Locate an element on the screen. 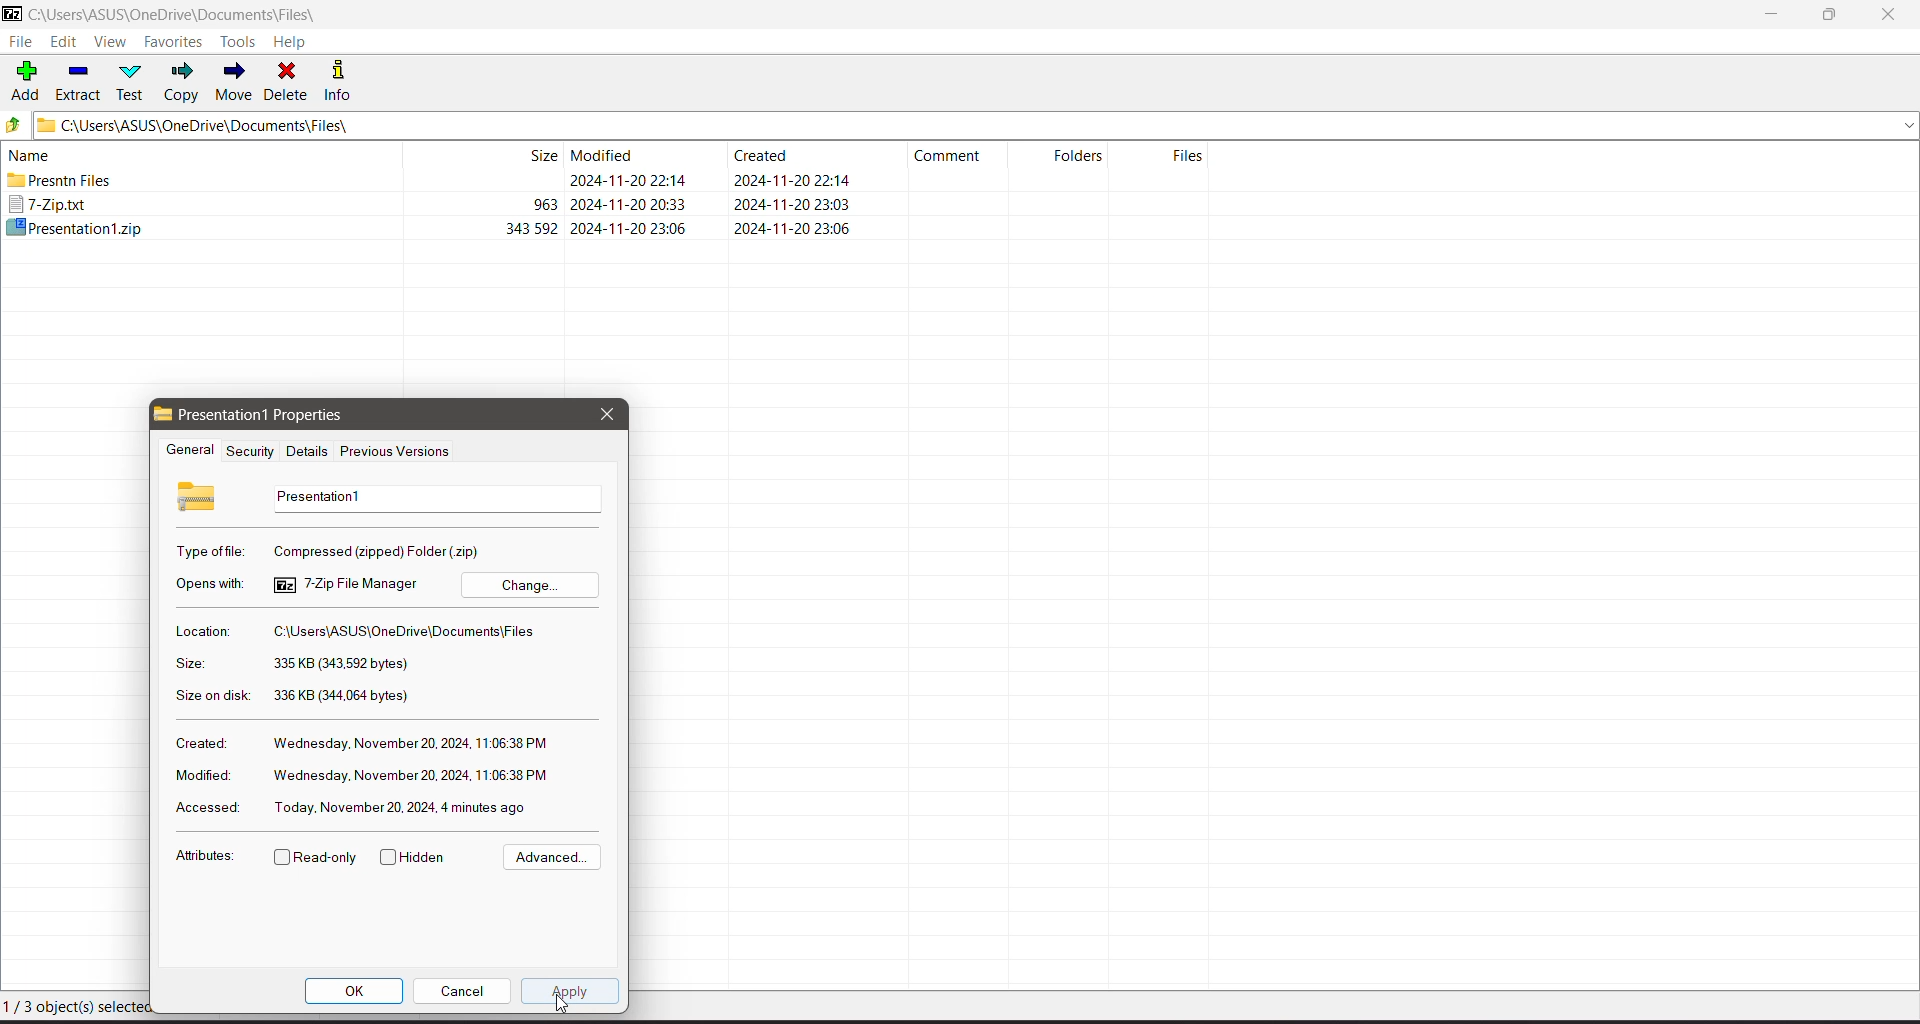 The height and width of the screenshot is (1024, 1920). Info is located at coordinates (345, 80).